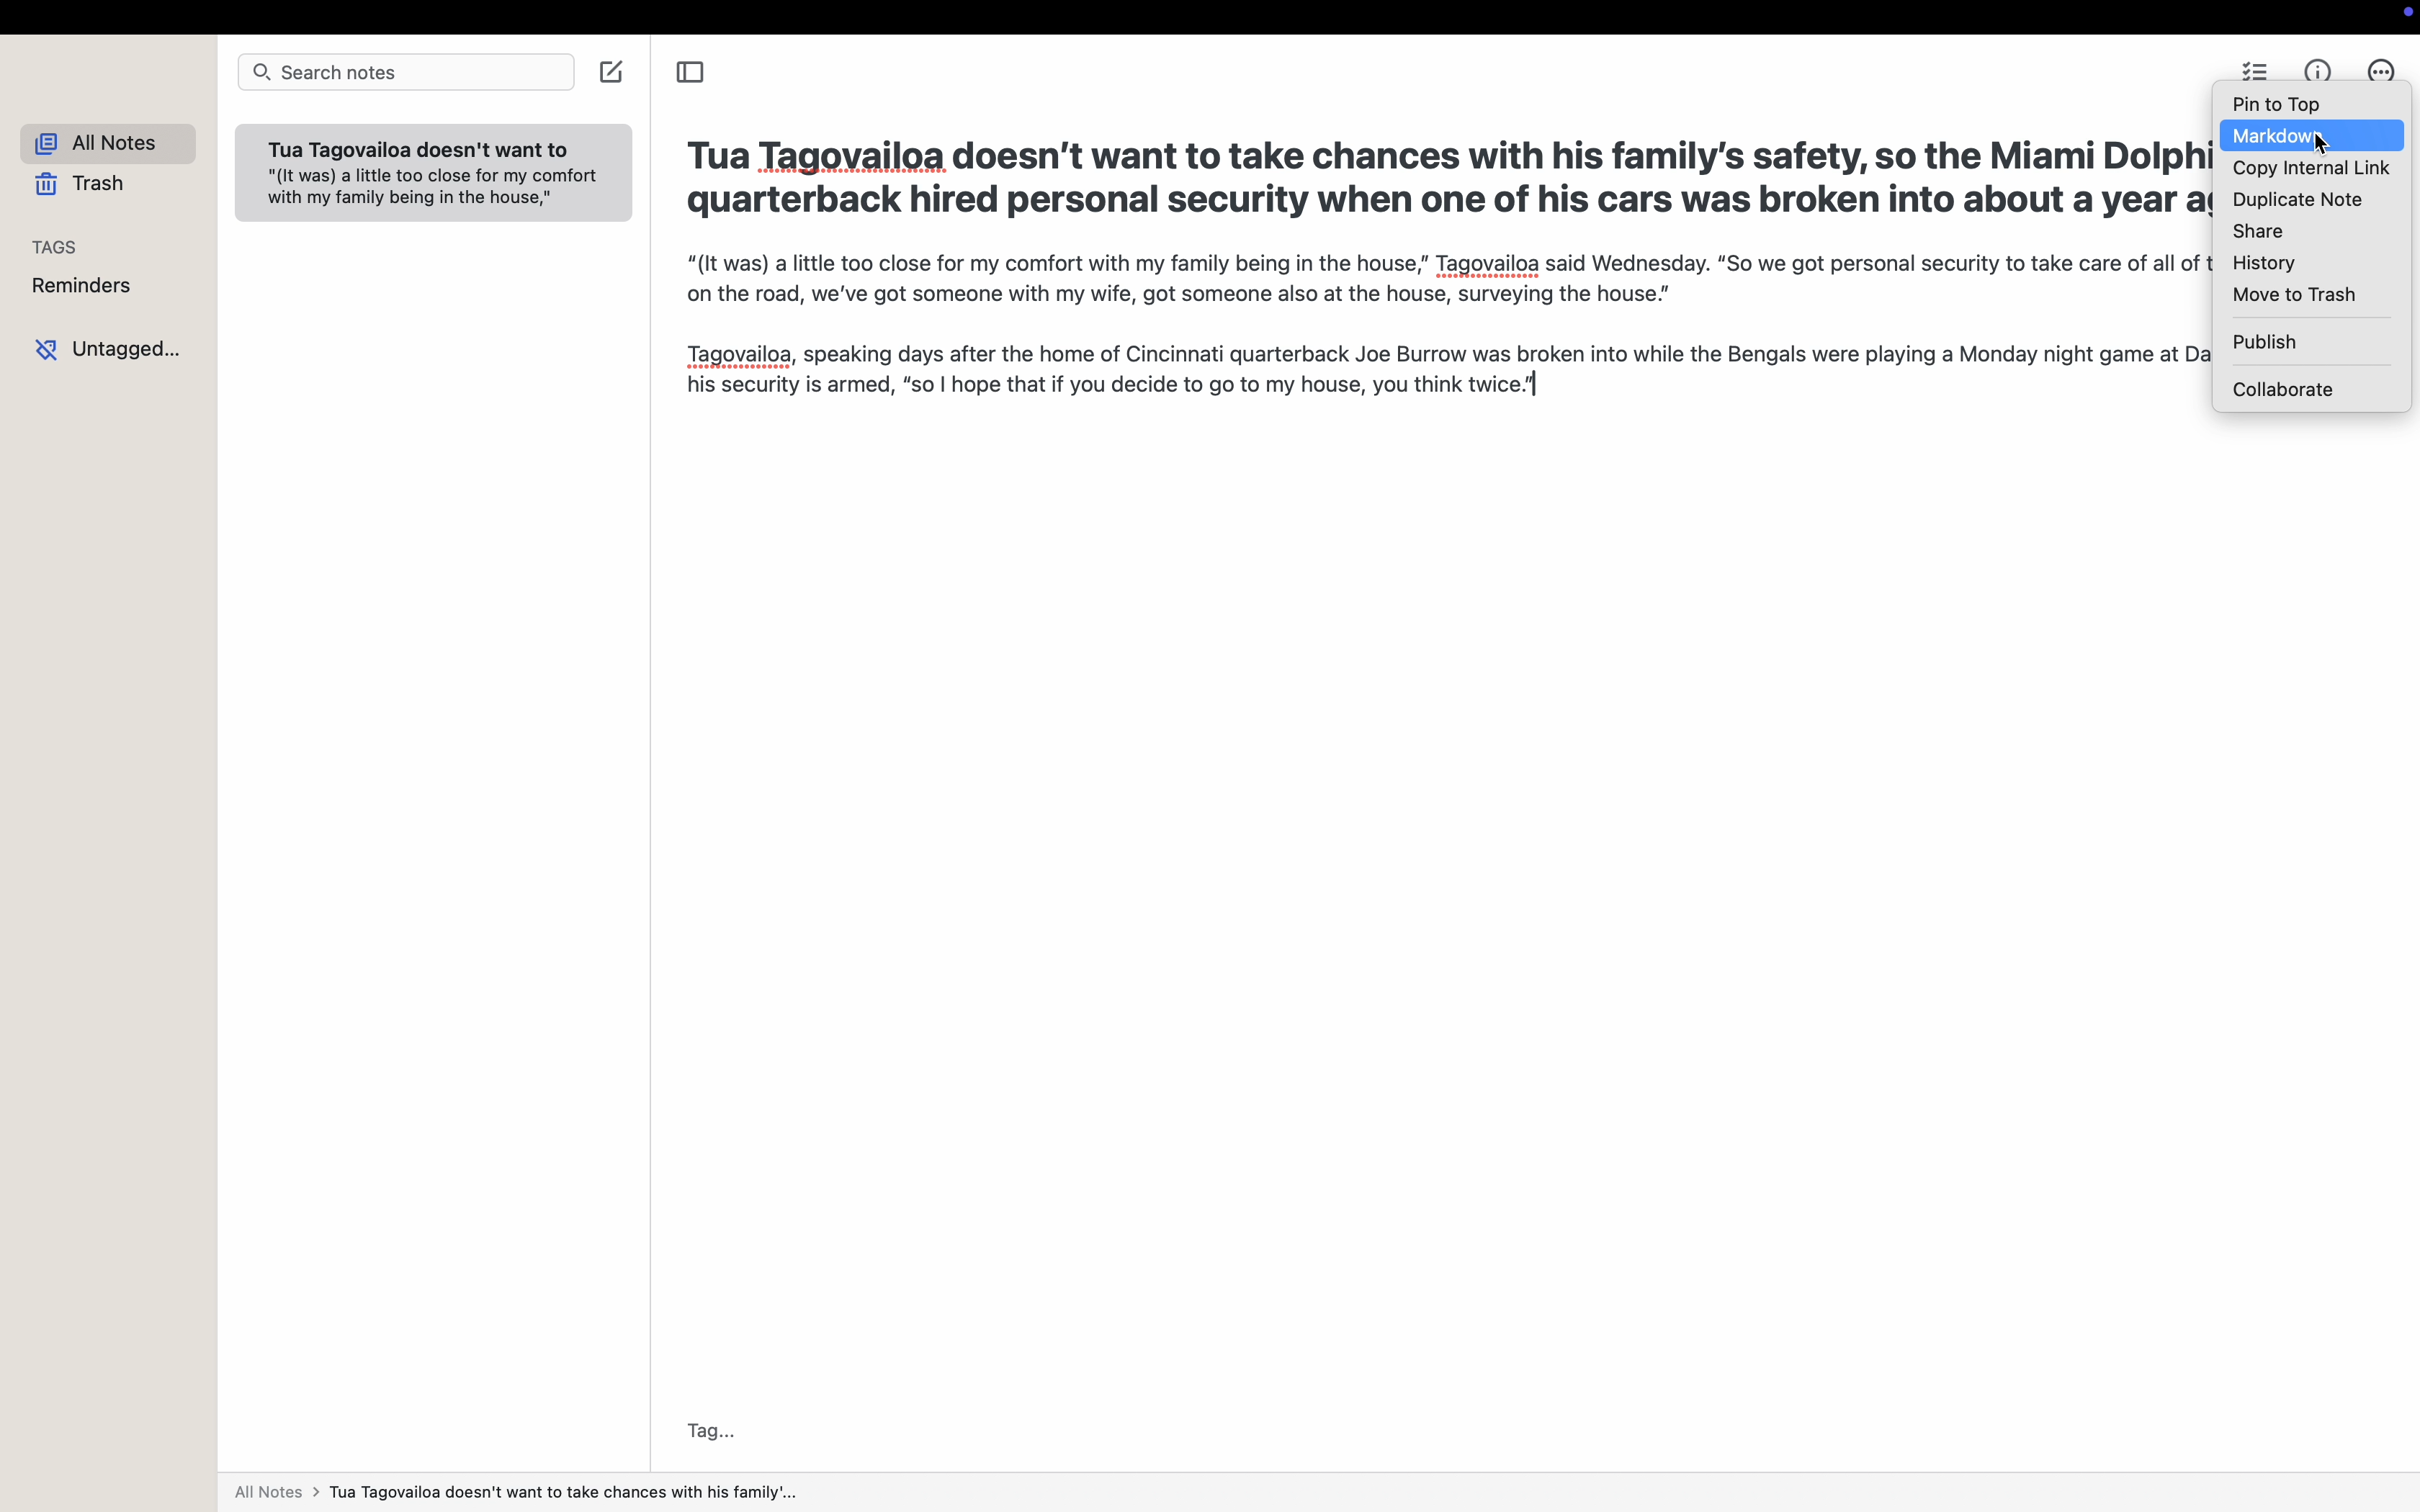 The image size is (2420, 1512). What do you see at coordinates (523, 1493) in the screenshot?
I see `all notes` at bounding box center [523, 1493].